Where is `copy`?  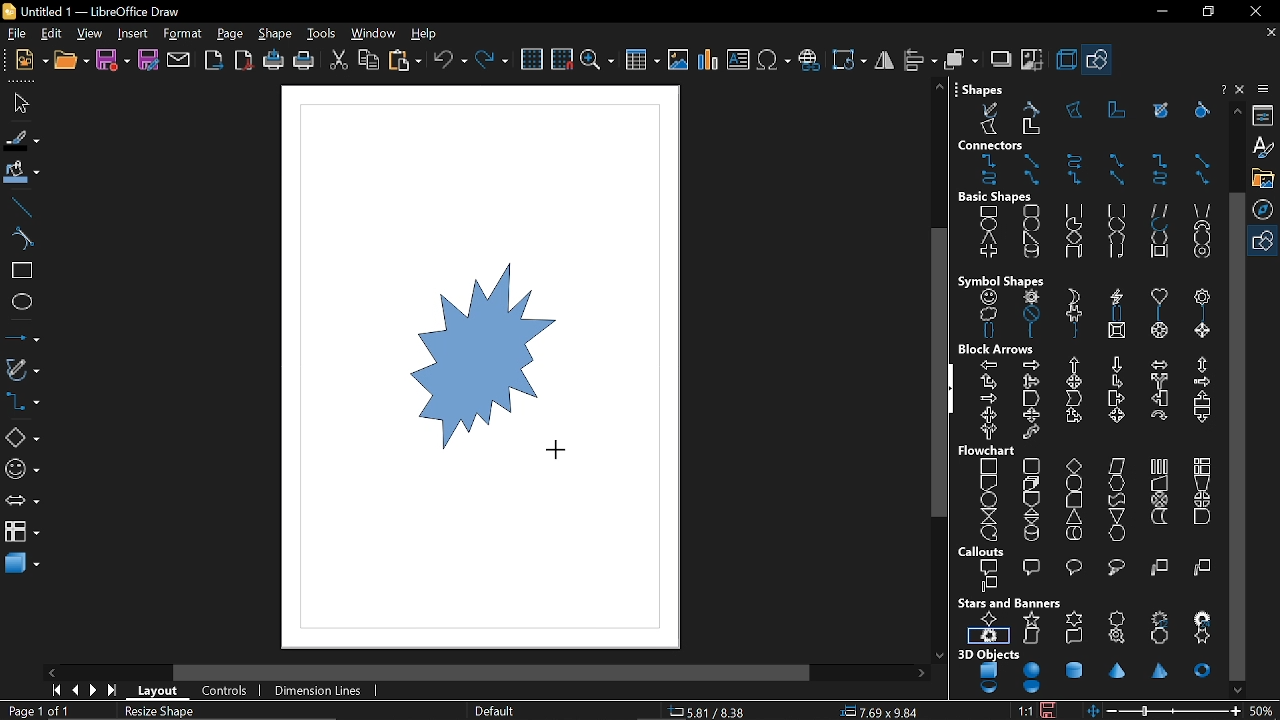
copy is located at coordinates (368, 60).